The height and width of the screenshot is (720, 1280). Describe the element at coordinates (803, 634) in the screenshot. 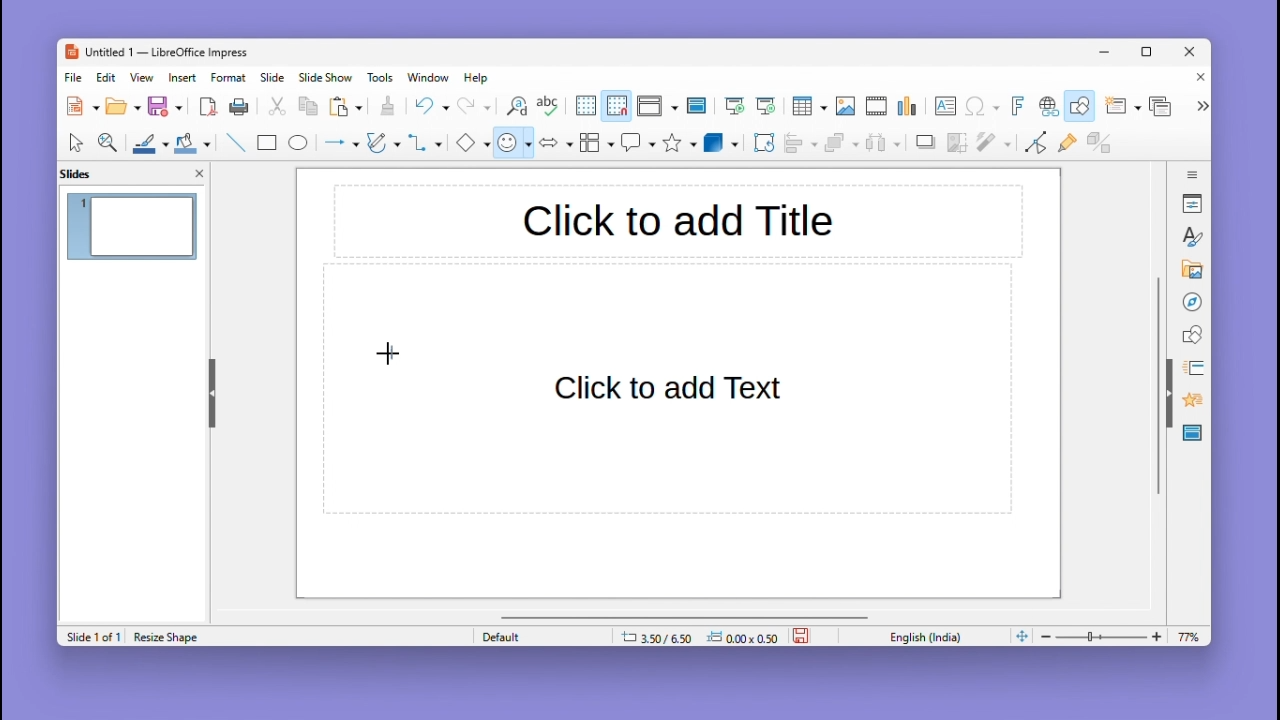

I see `save` at that location.